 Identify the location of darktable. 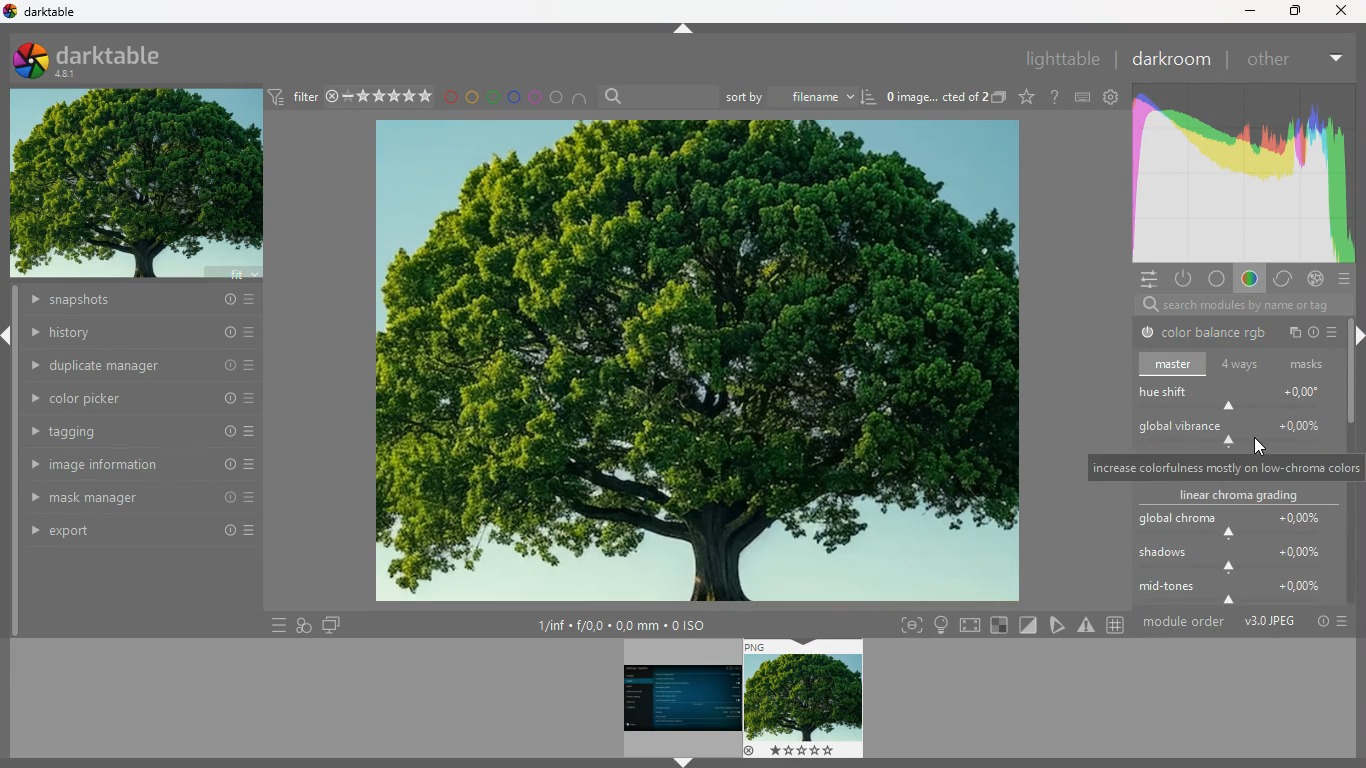
(104, 59).